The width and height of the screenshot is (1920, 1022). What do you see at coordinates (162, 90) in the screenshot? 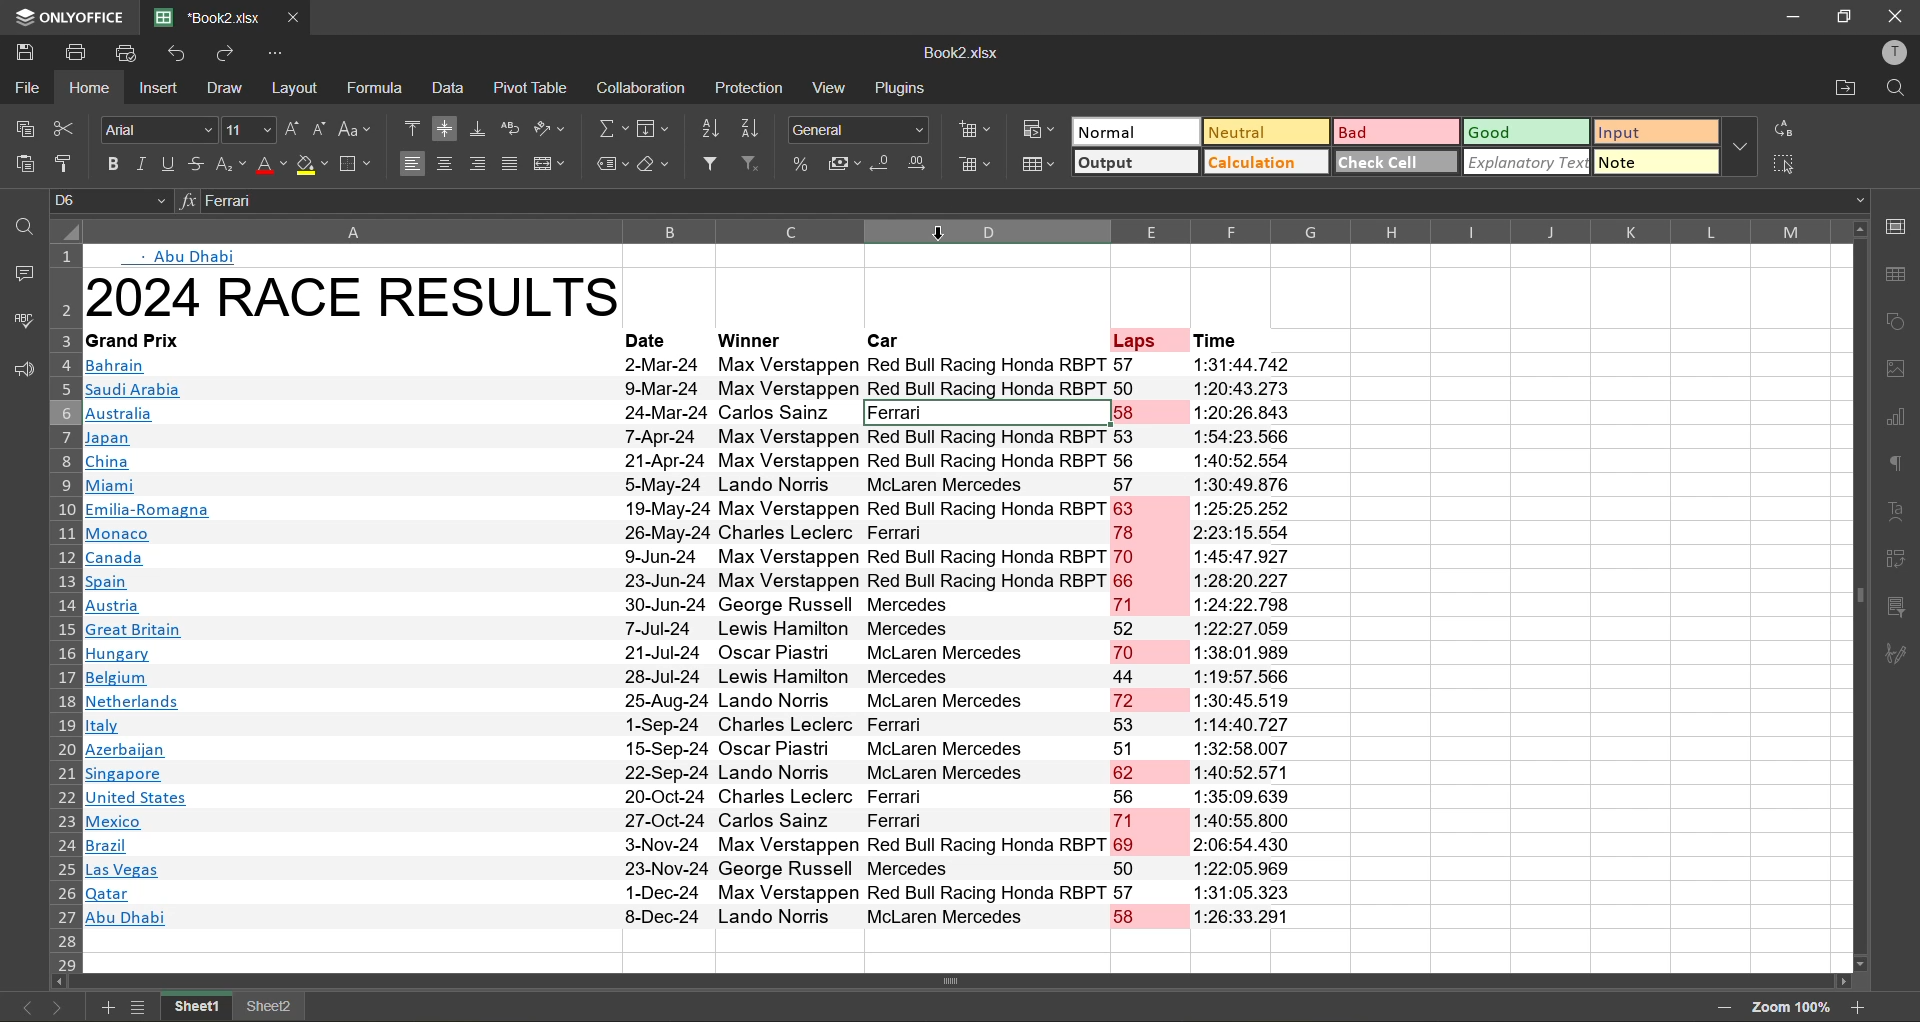
I see `insert` at bounding box center [162, 90].